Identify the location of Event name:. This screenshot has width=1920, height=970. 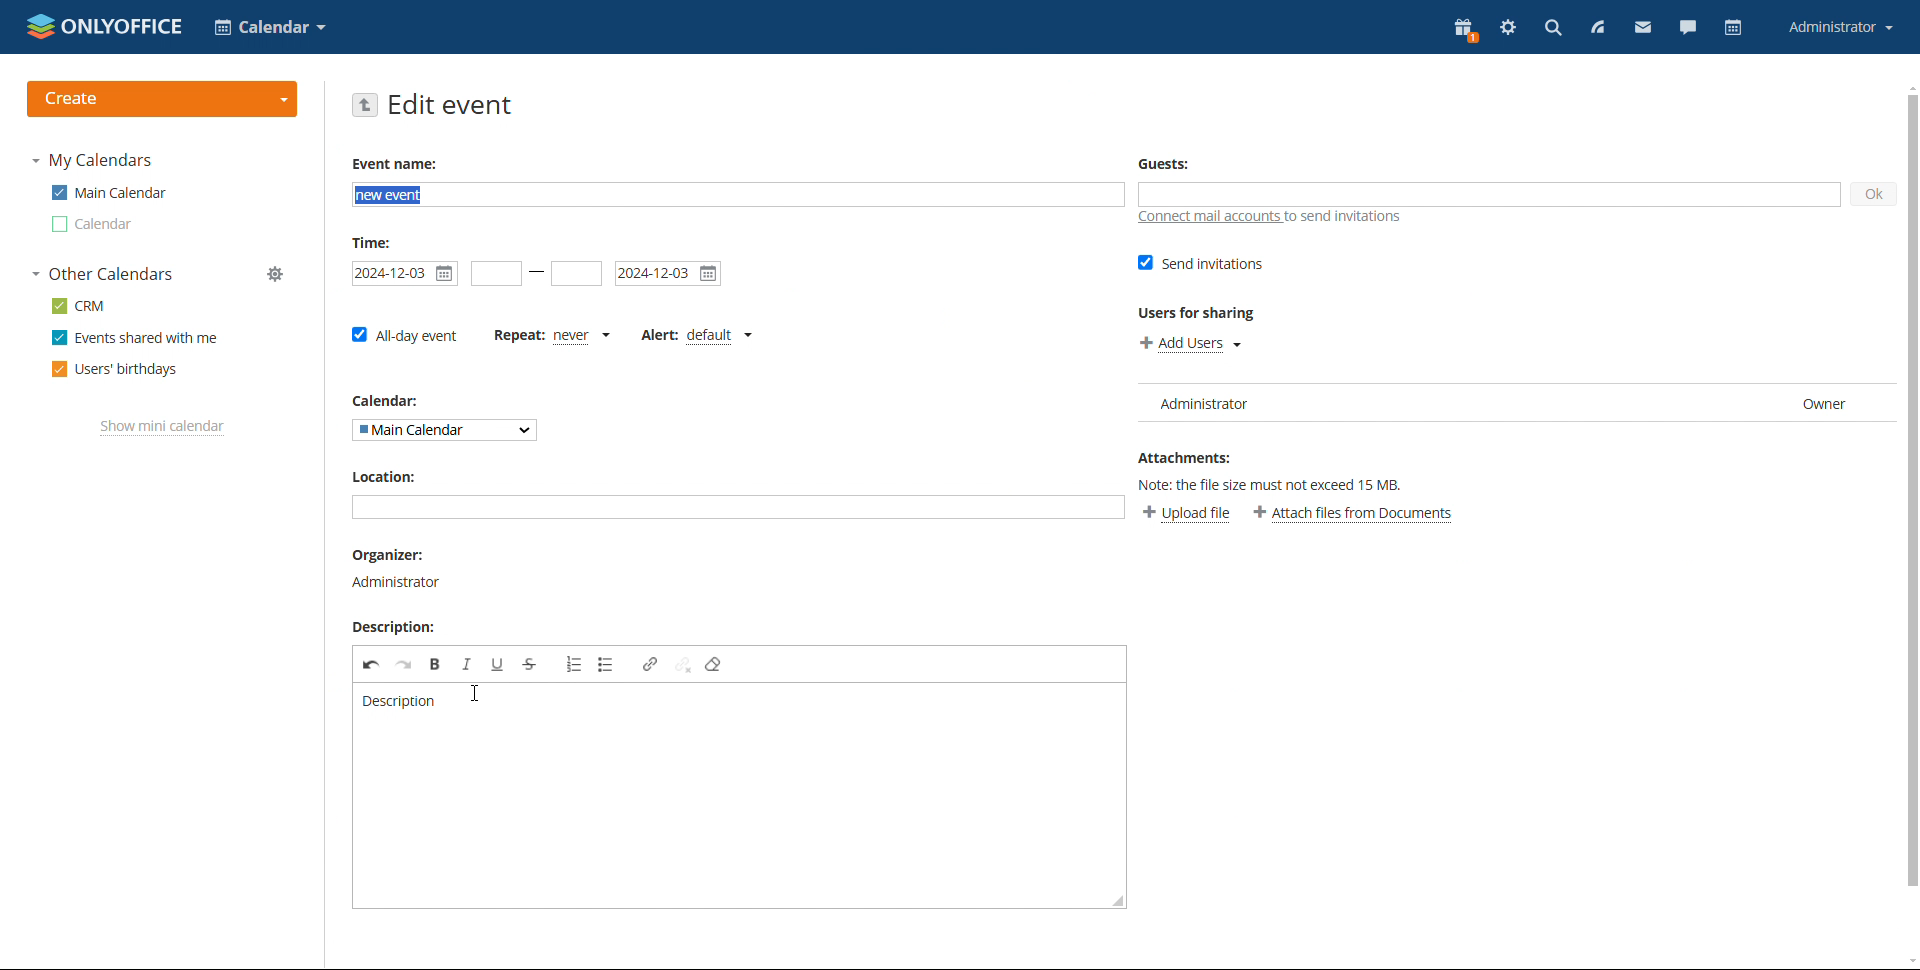
(399, 161).